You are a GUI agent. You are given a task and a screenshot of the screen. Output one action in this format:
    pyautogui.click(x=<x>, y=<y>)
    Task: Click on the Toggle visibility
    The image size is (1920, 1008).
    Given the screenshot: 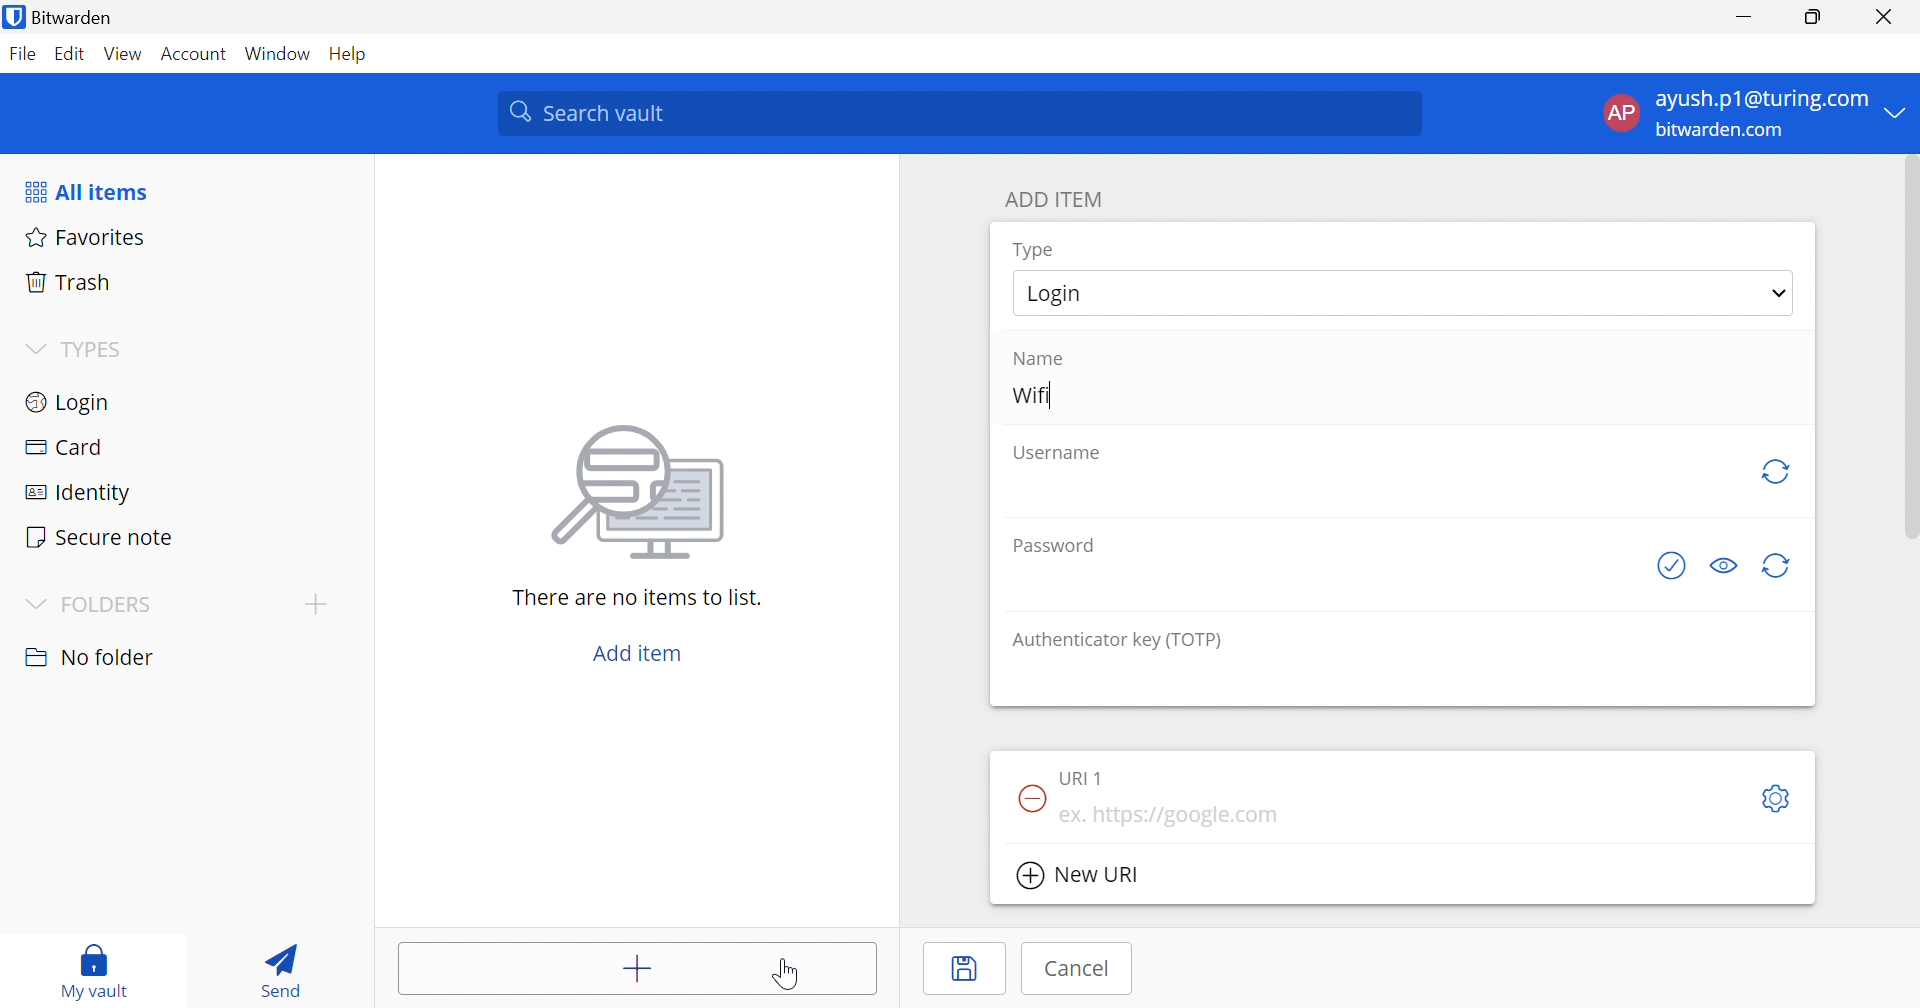 What is the action you would take?
    pyautogui.click(x=1726, y=566)
    